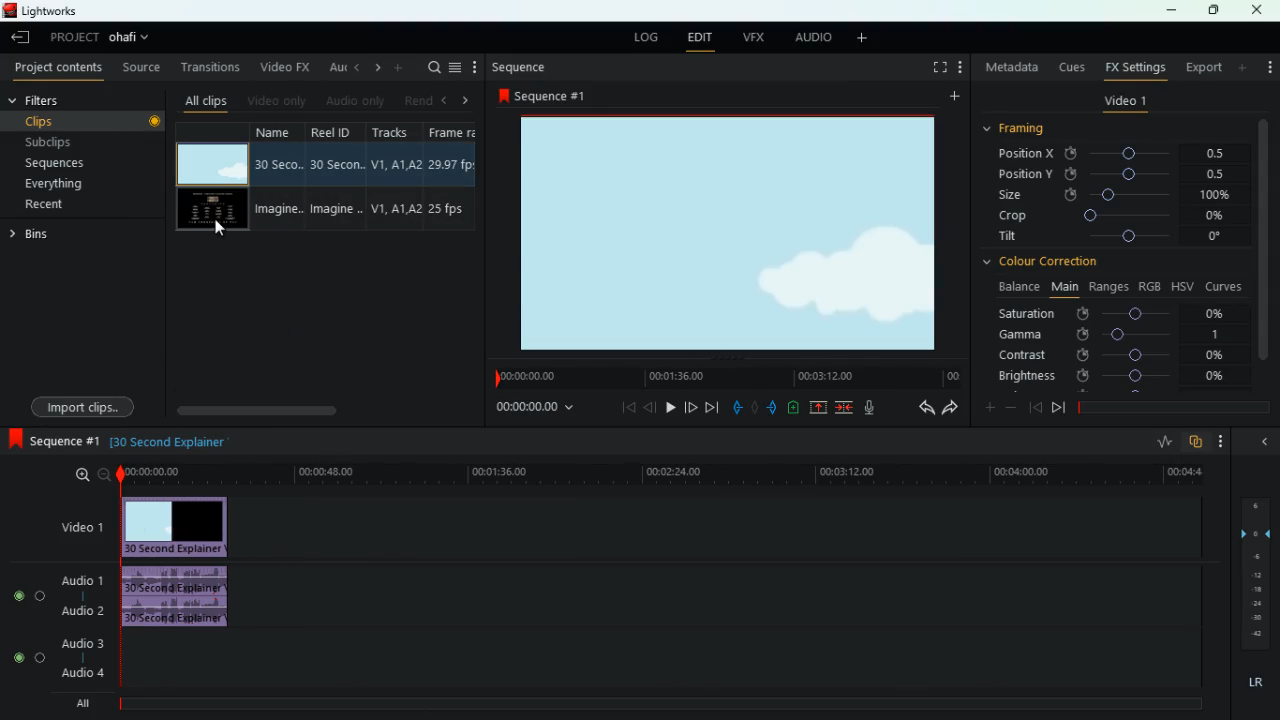 The image size is (1280, 720). I want to click on audio only, so click(354, 102).